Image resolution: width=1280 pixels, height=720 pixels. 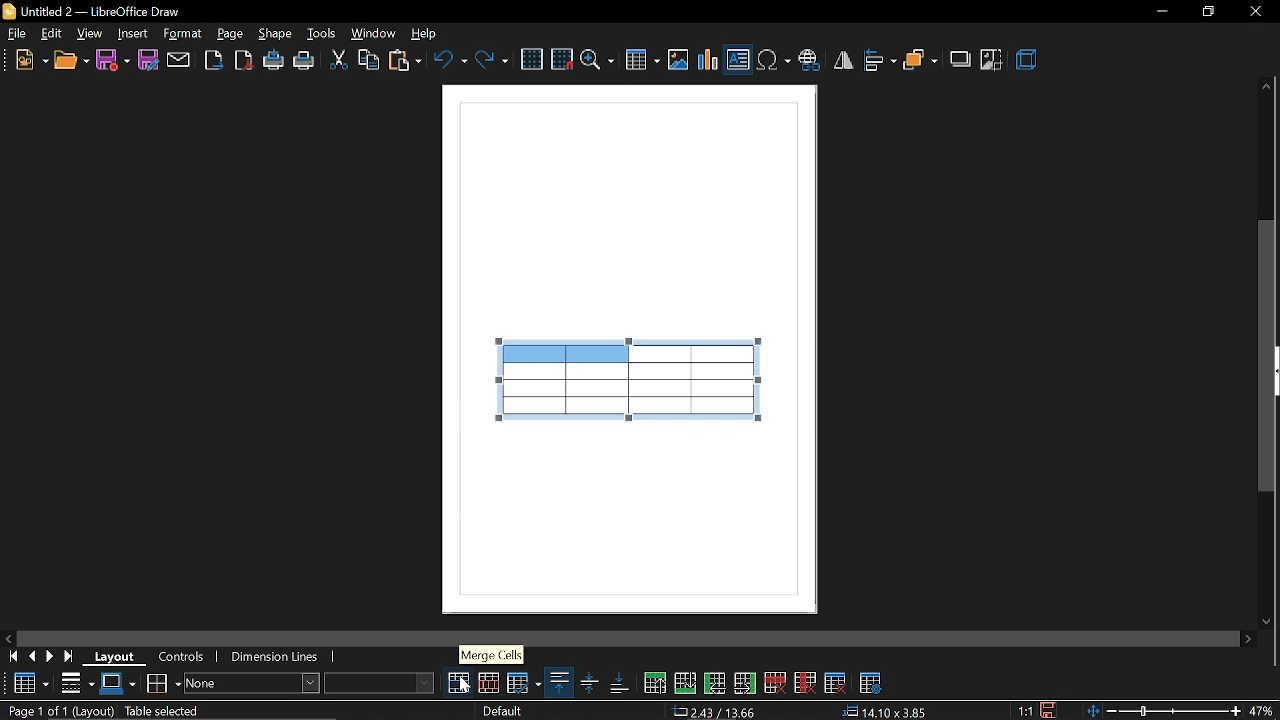 I want to click on snap to grid, so click(x=562, y=59).